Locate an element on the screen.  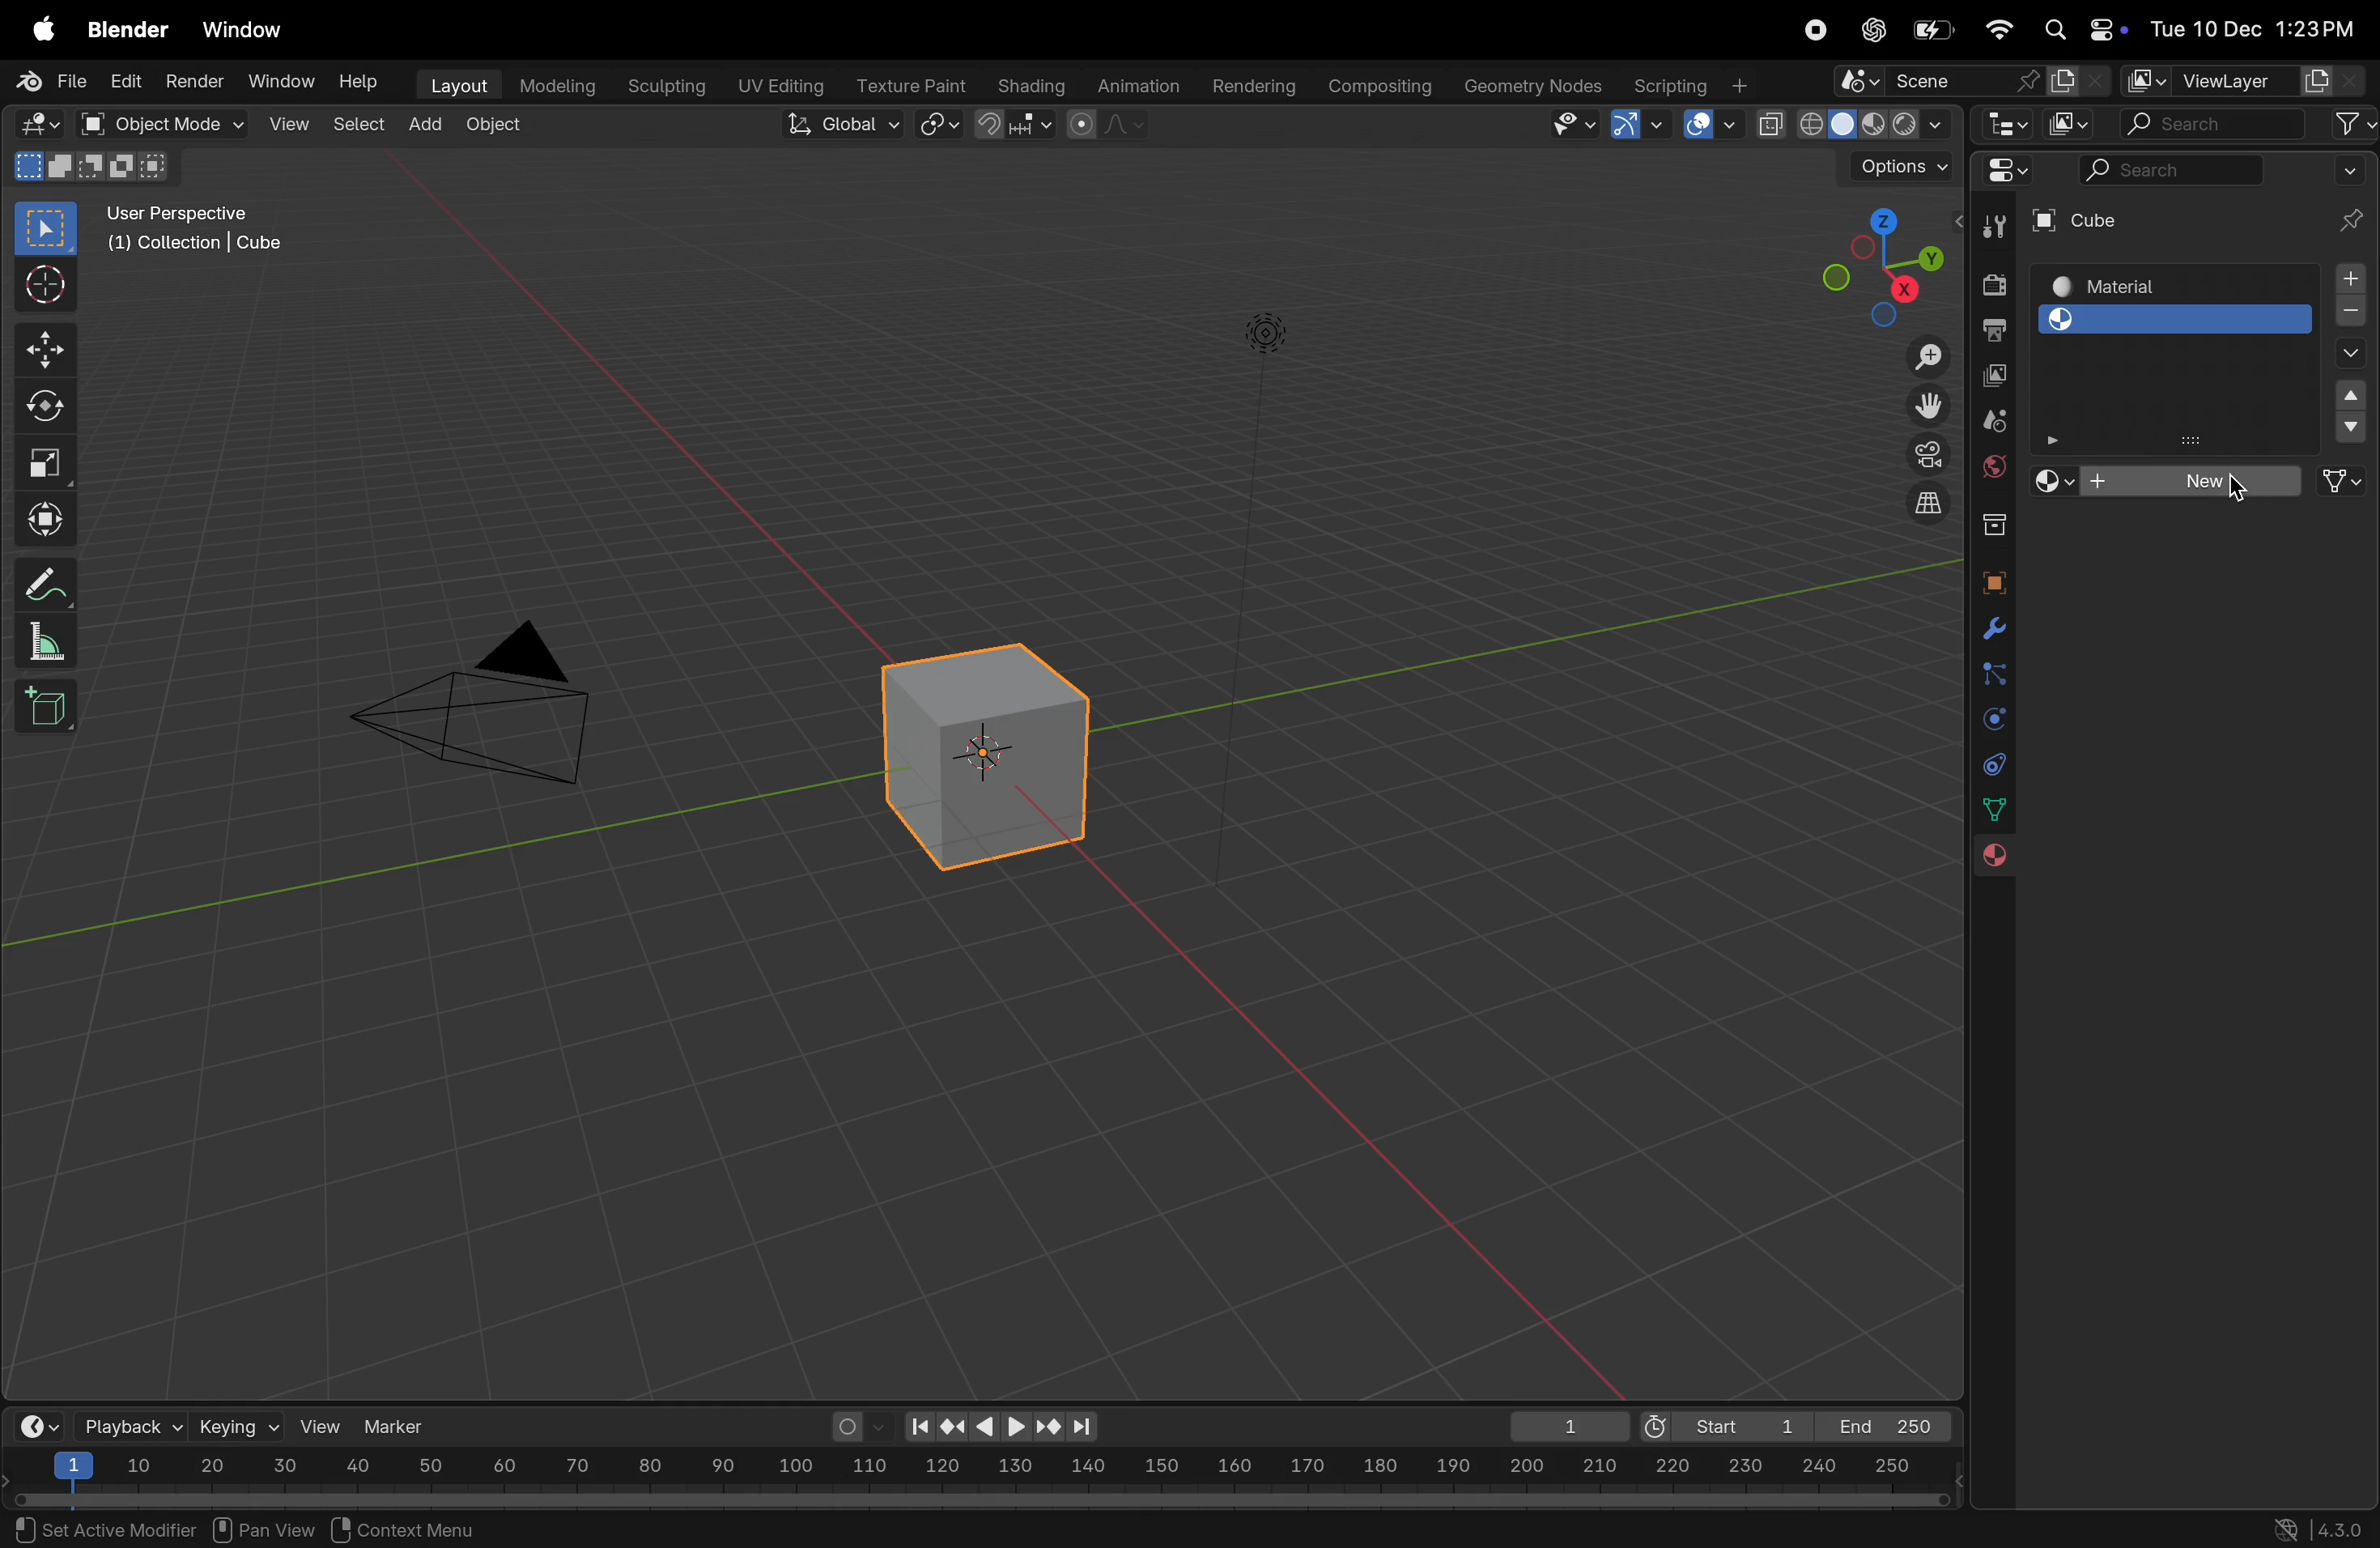
light is located at coordinates (1266, 330).